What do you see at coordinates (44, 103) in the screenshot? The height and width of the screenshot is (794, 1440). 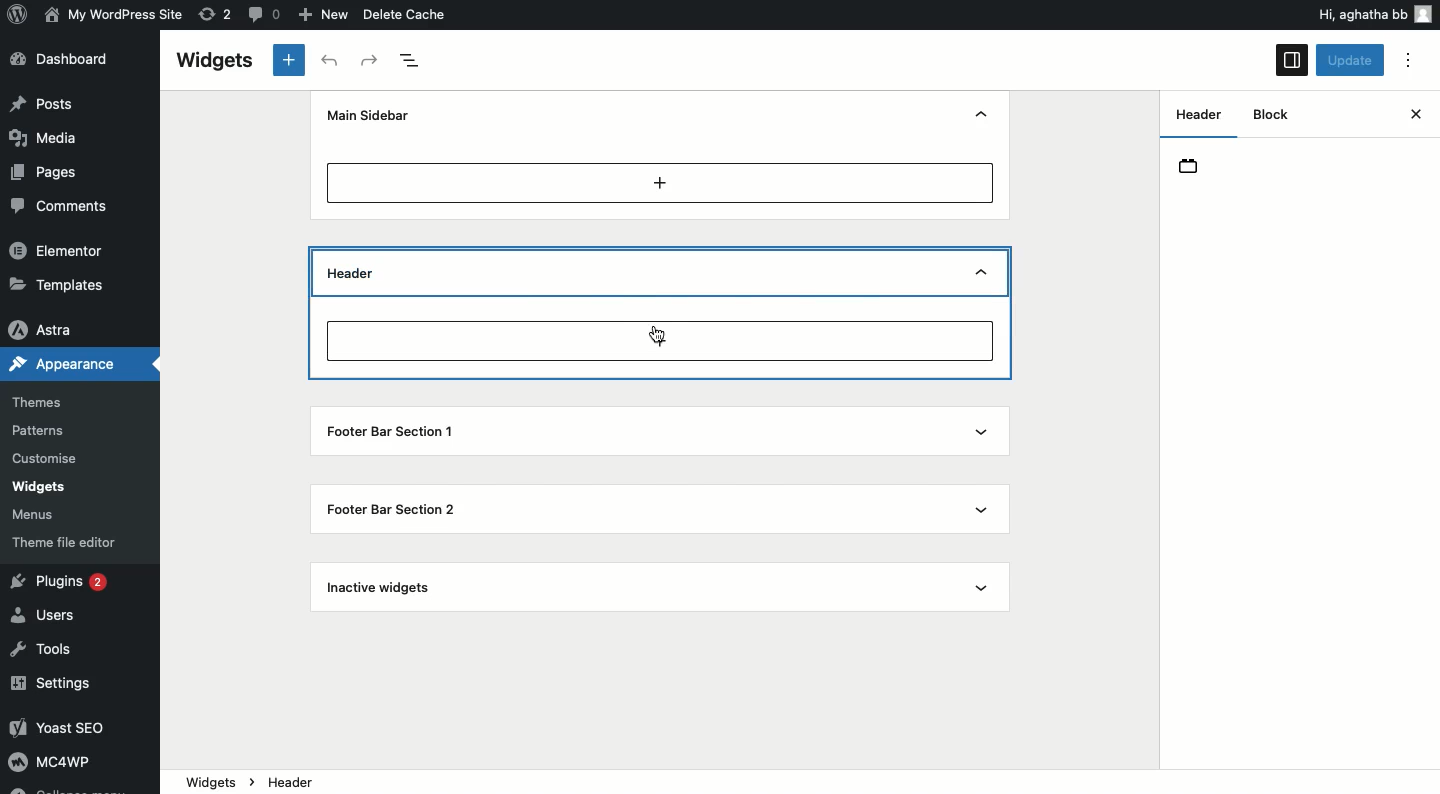 I see `Posts` at bounding box center [44, 103].